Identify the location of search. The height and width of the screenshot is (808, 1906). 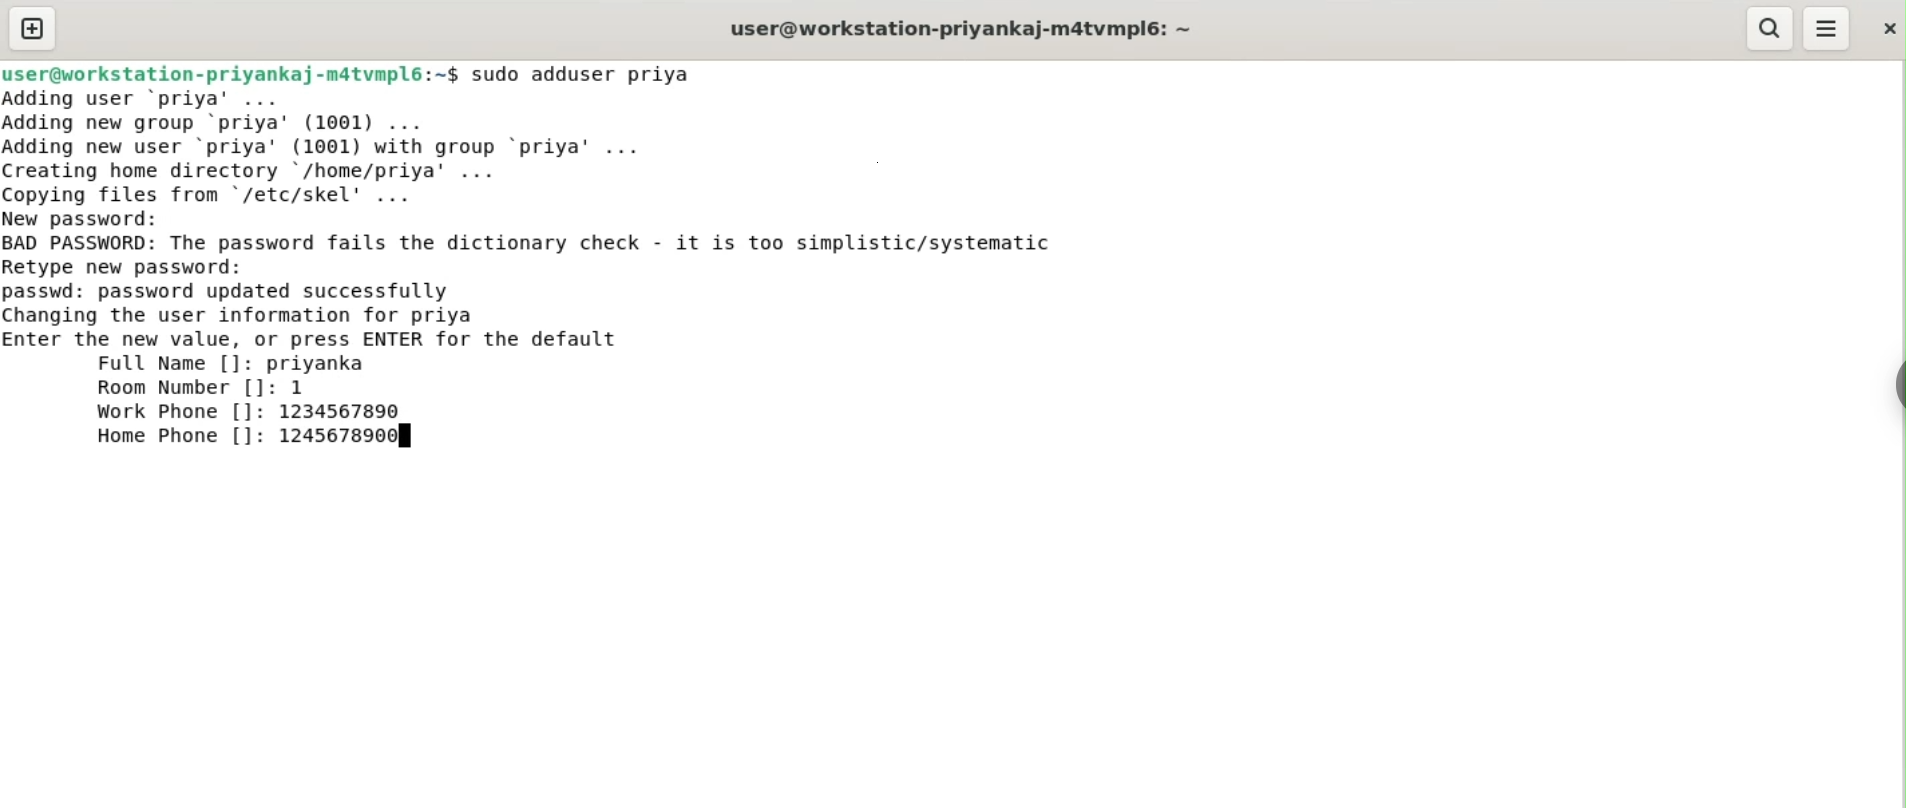
(1767, 28).